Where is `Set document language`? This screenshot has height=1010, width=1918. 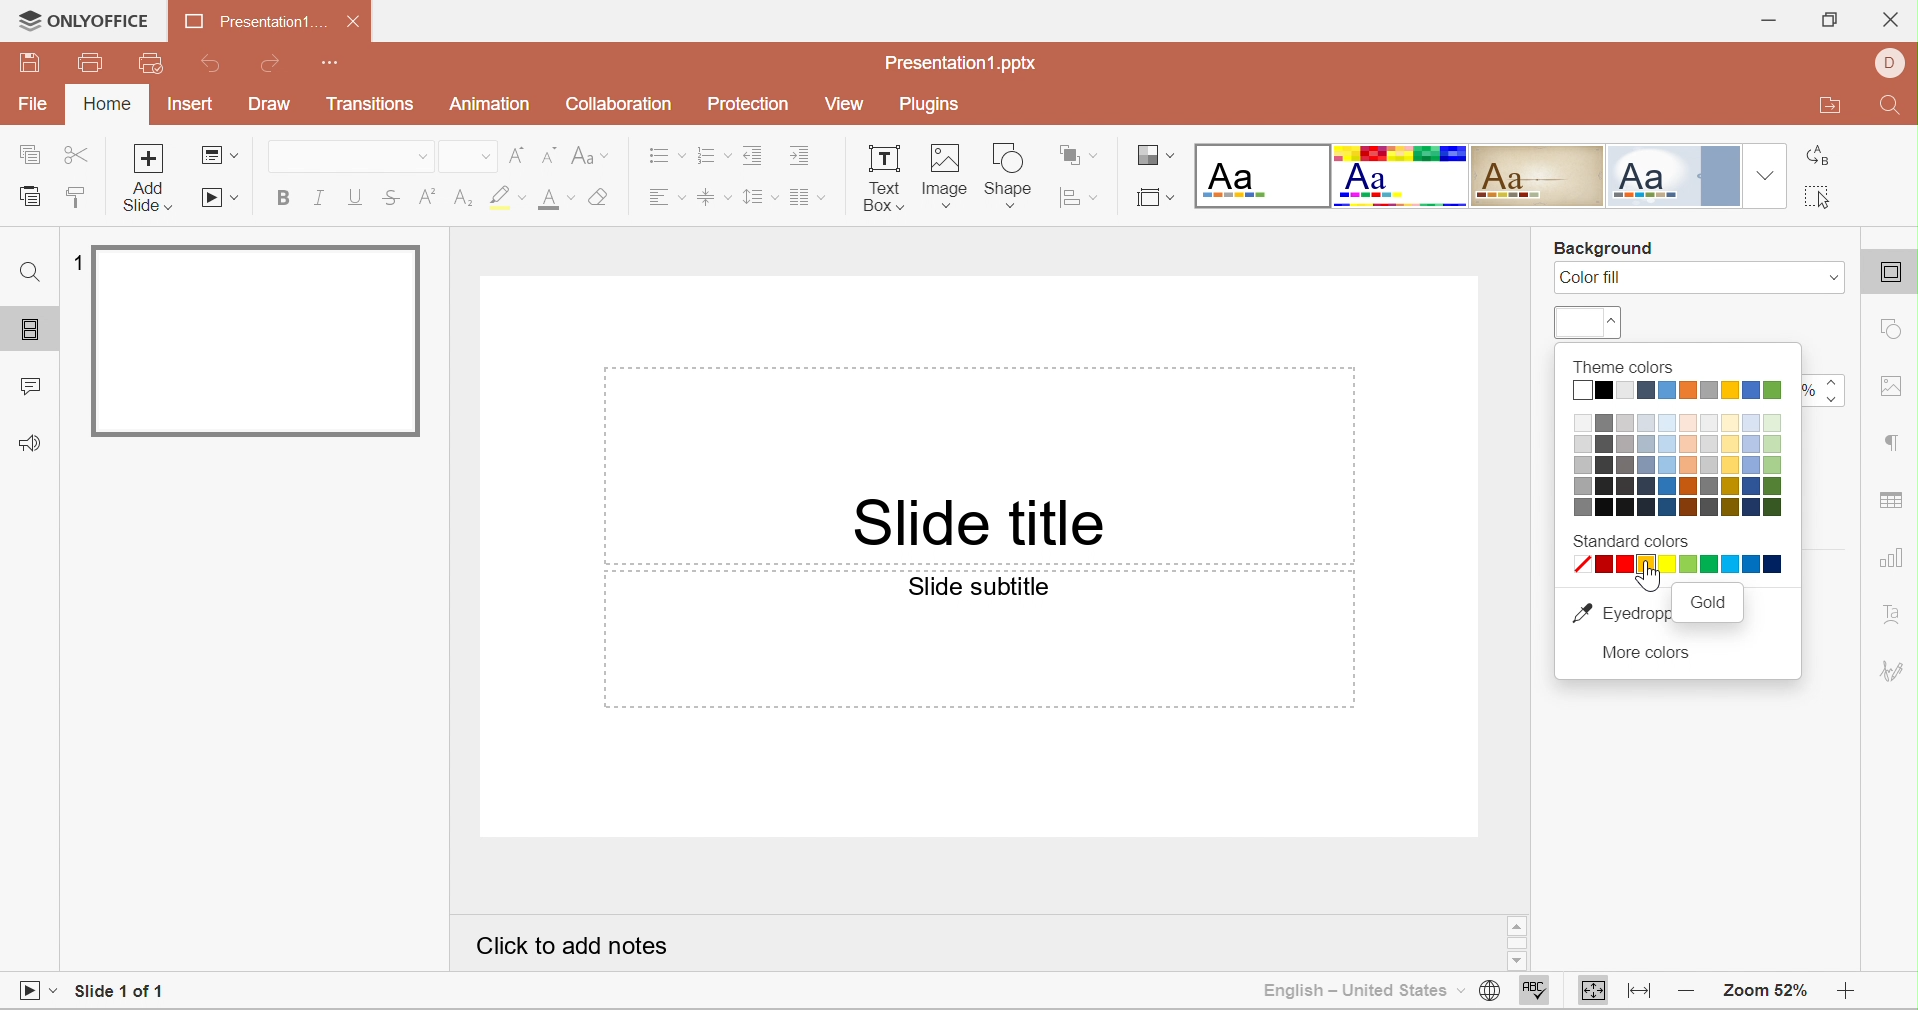 Set document language is located at coordinates (1488, 990).